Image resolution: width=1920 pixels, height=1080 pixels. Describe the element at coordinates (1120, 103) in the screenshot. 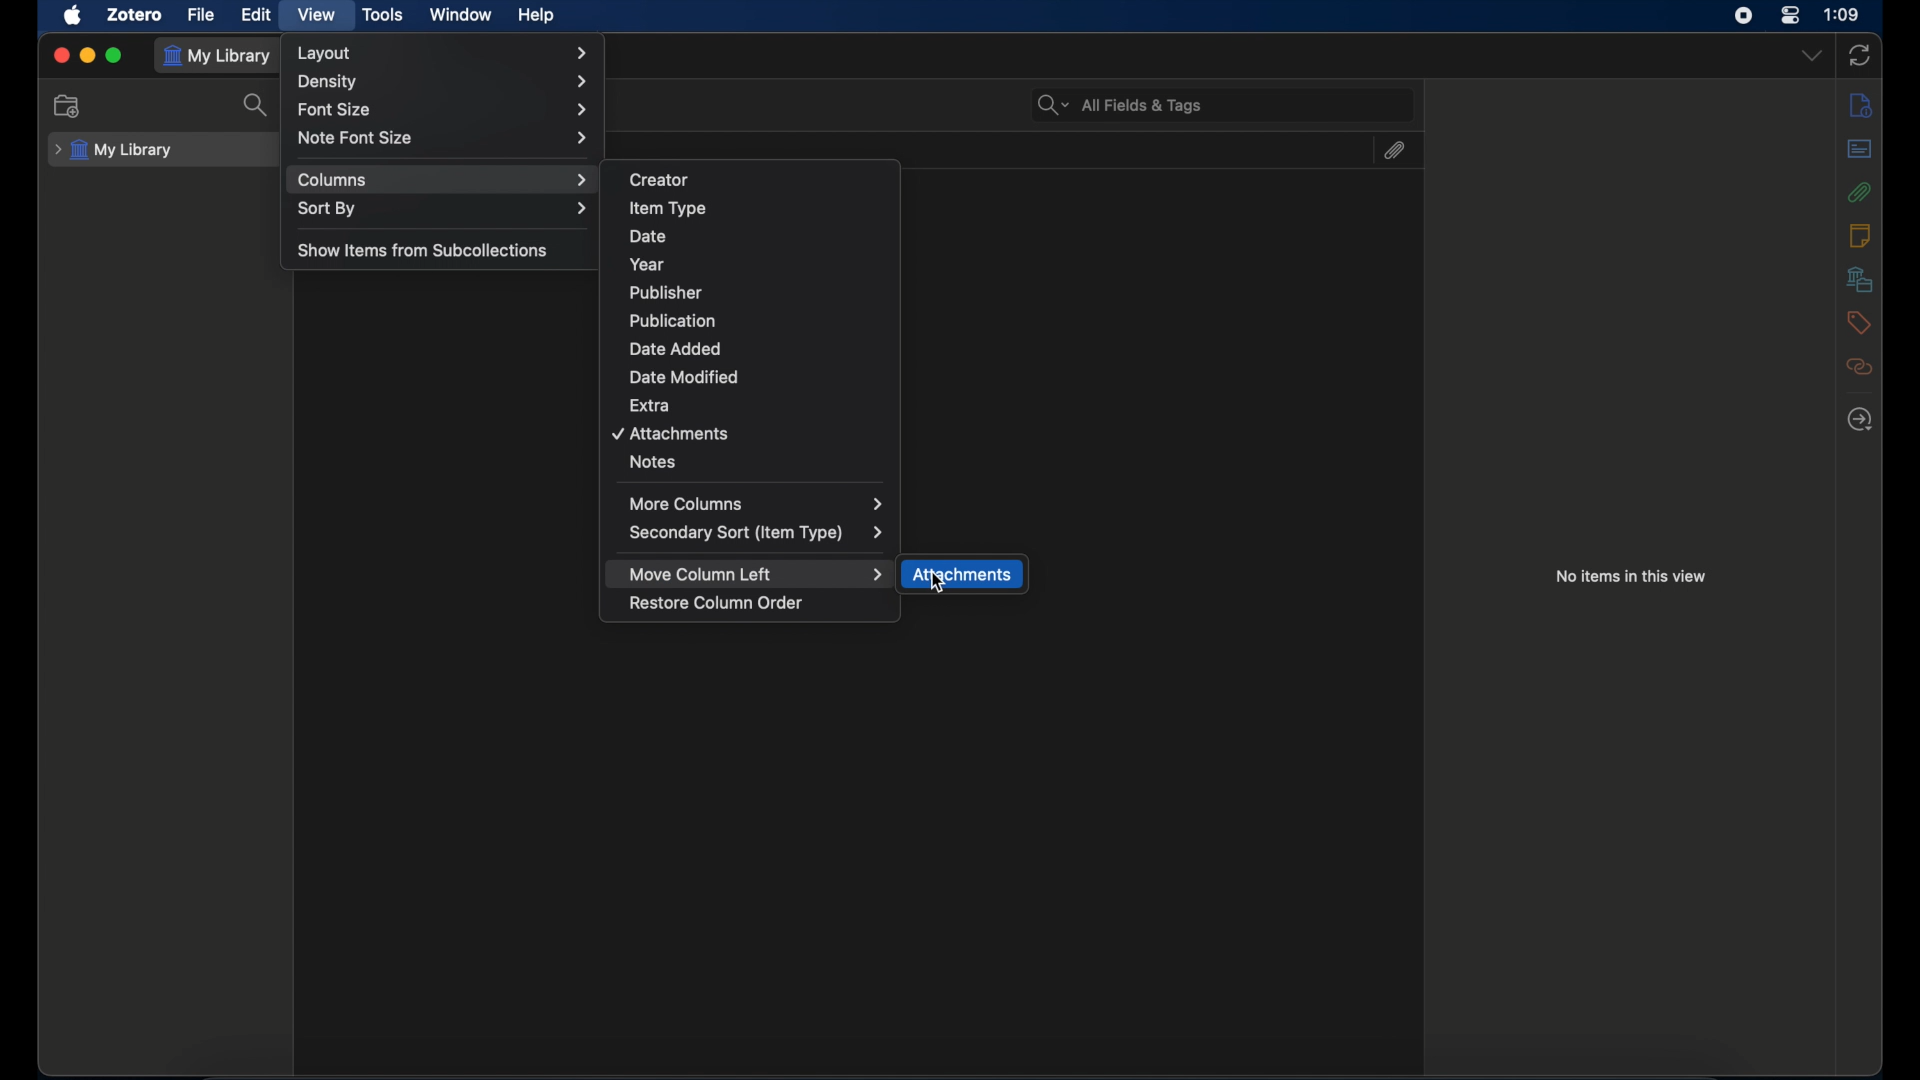

I see `search bar` at that location.